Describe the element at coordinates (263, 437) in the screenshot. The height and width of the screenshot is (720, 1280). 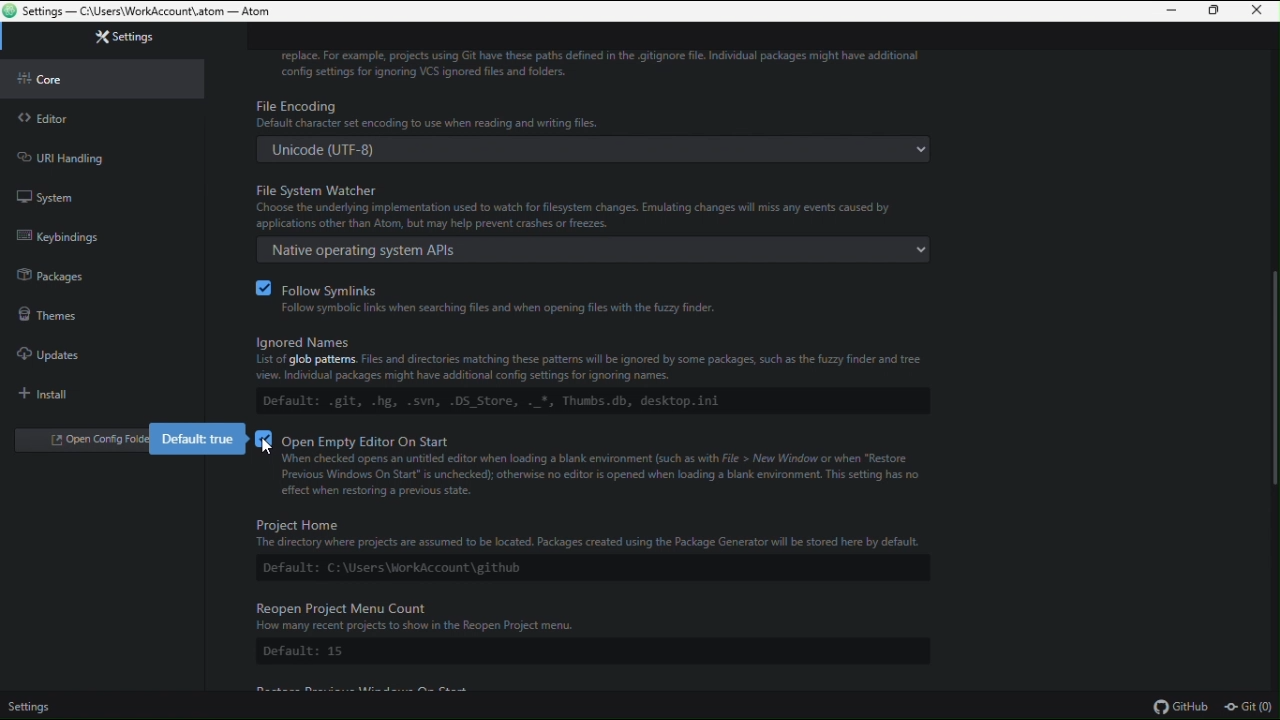
I see `checkbox` at that location.